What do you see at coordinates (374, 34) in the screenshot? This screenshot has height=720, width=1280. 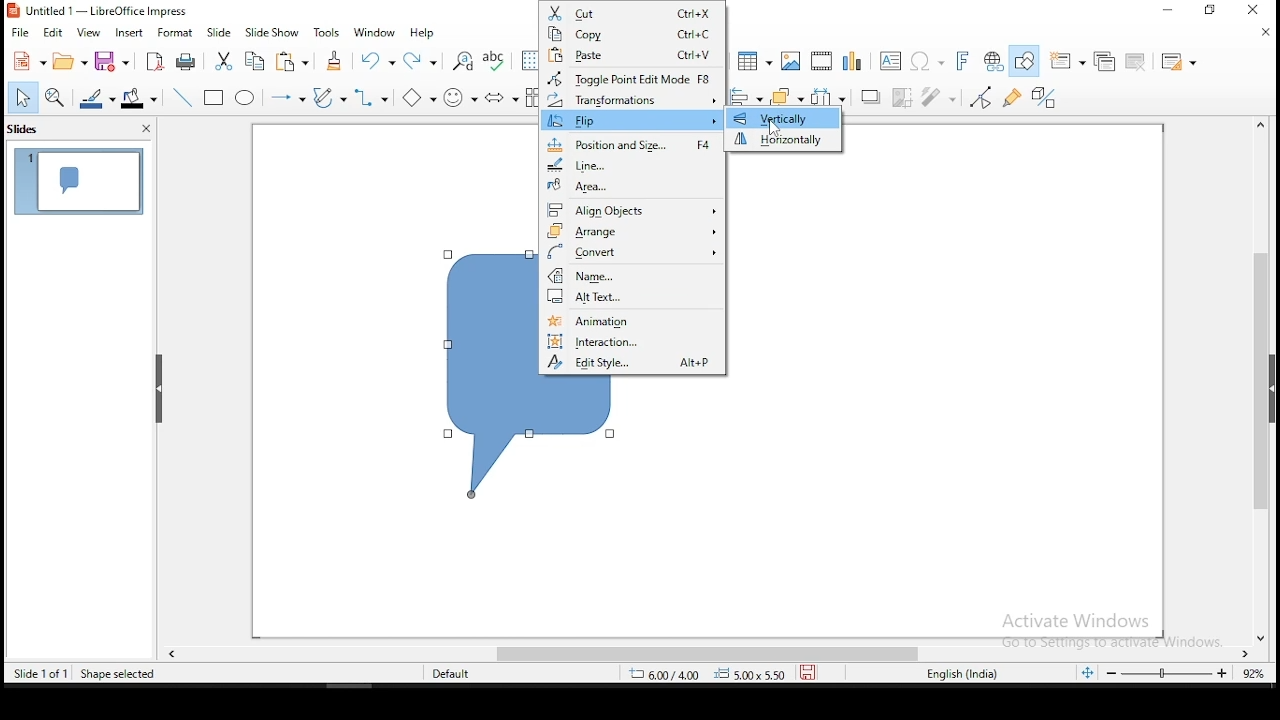 I see `window` at bounding box center [374, 34].